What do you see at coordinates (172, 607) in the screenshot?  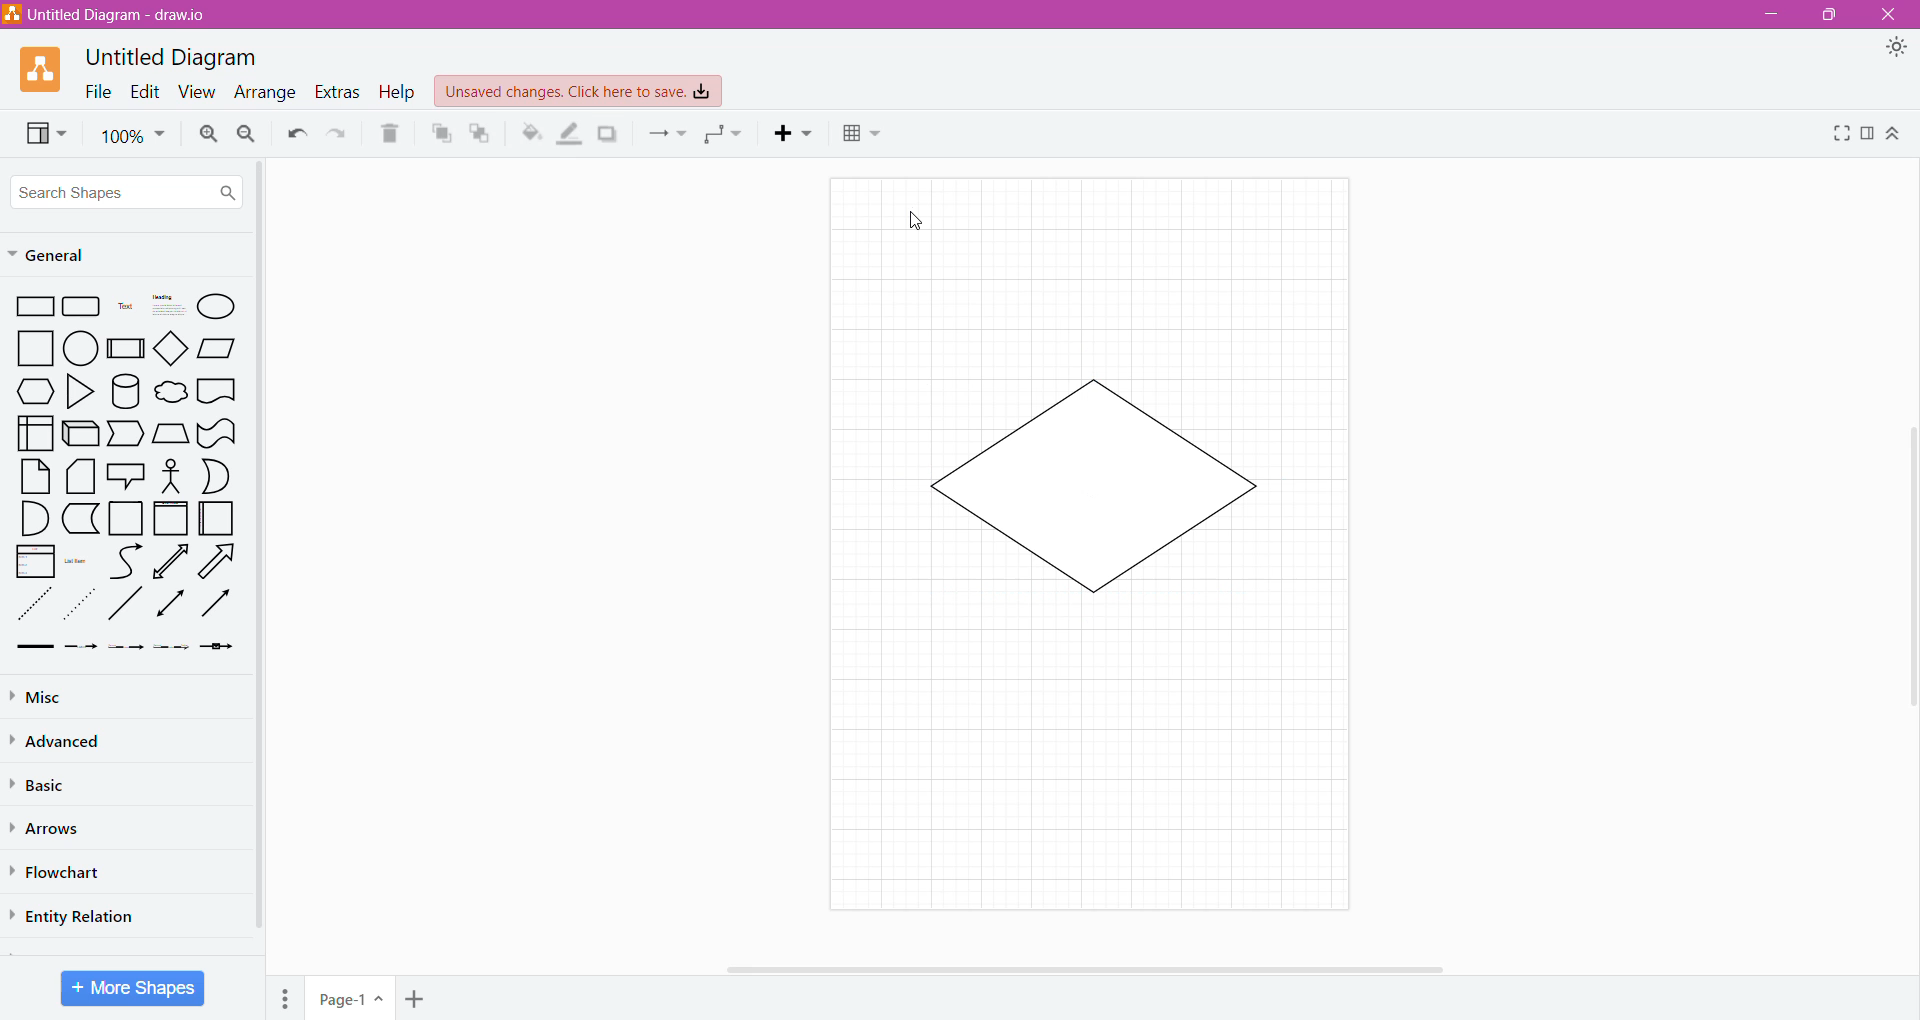 I see `Bidirectional Connector` at bounding box center [172, 607].